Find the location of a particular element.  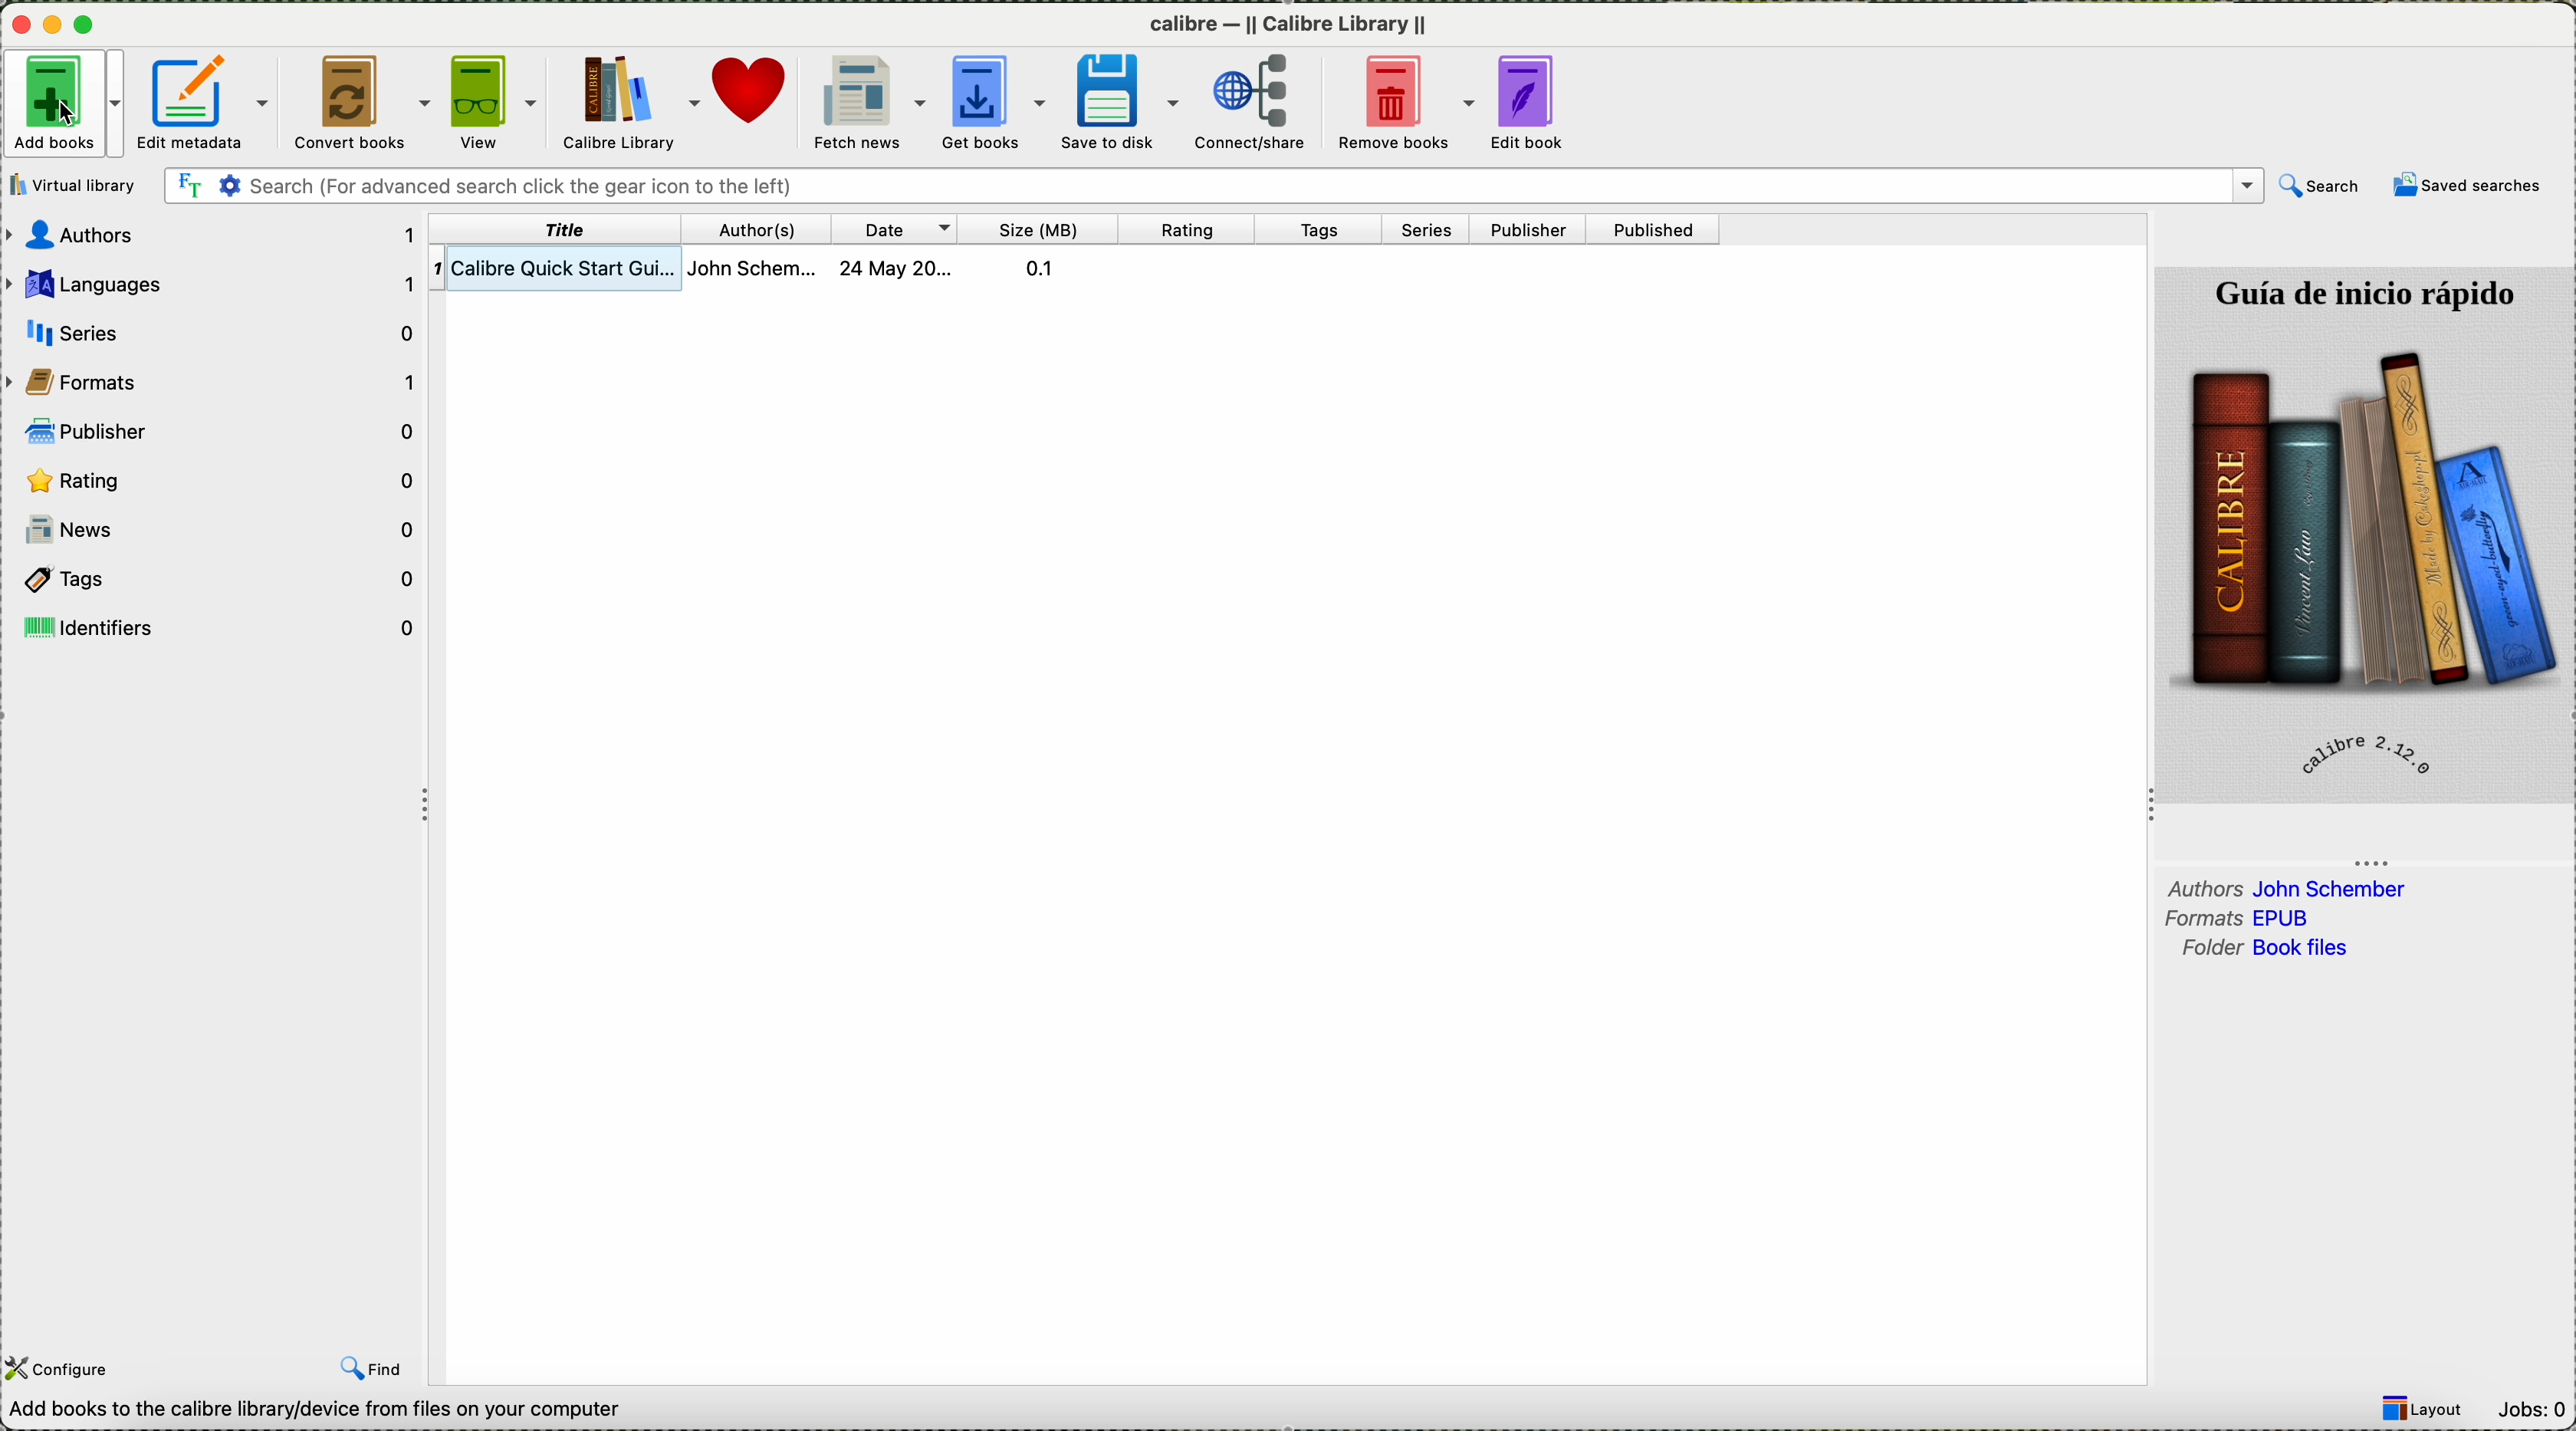

folder is located at coordinates (2270, 950).